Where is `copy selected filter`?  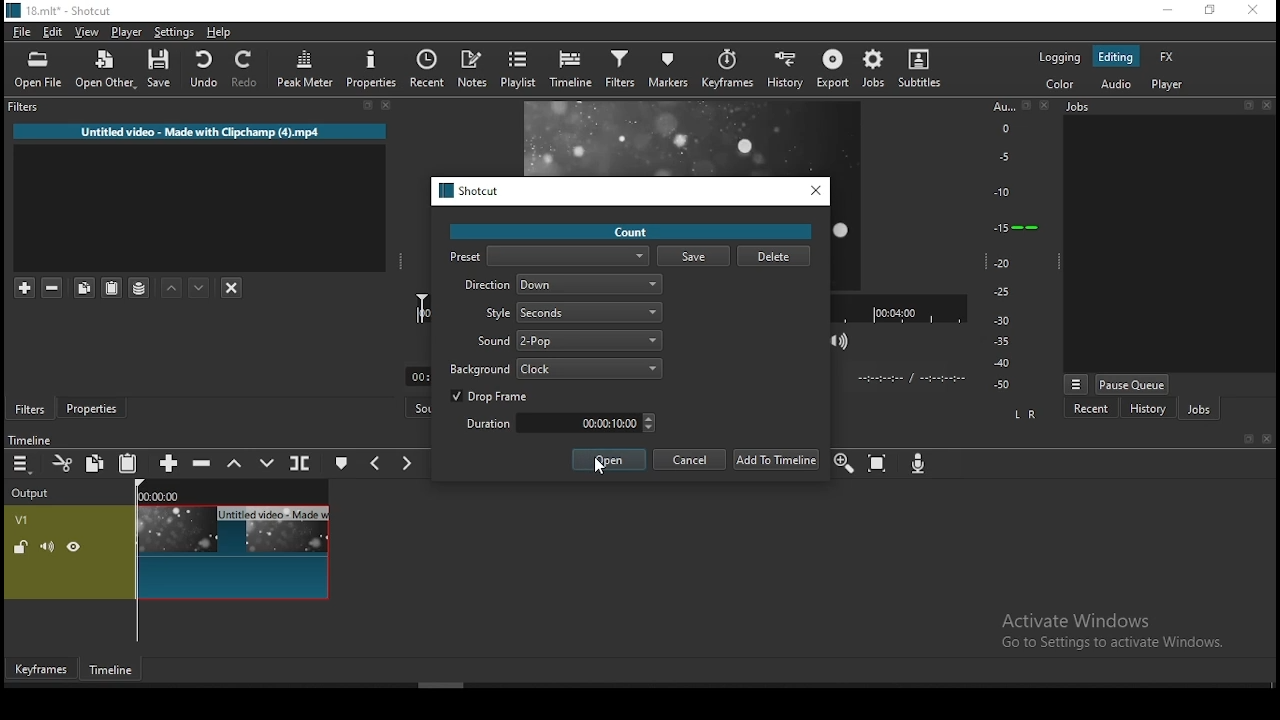 copy selected filter is located at coordinates (82, 287).